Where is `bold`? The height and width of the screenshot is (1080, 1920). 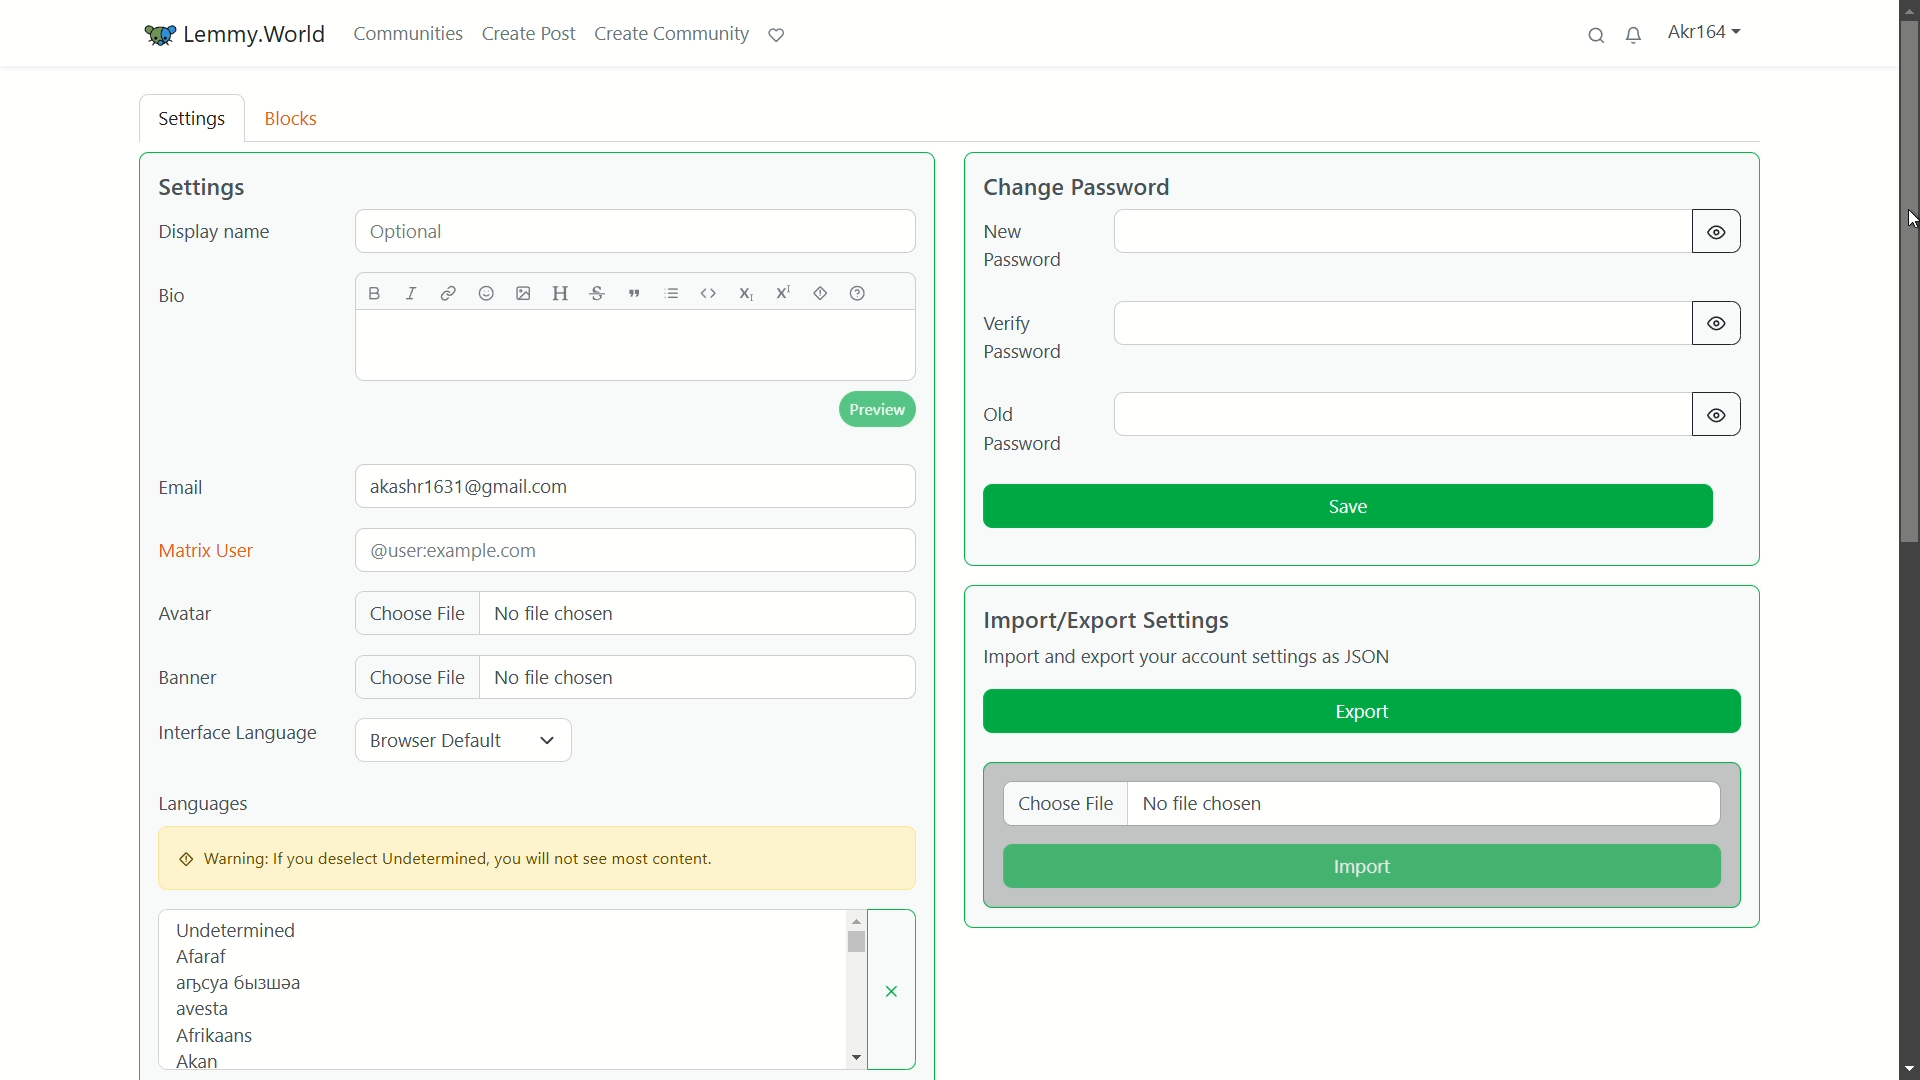 bold is located at coordinates (375, 292).